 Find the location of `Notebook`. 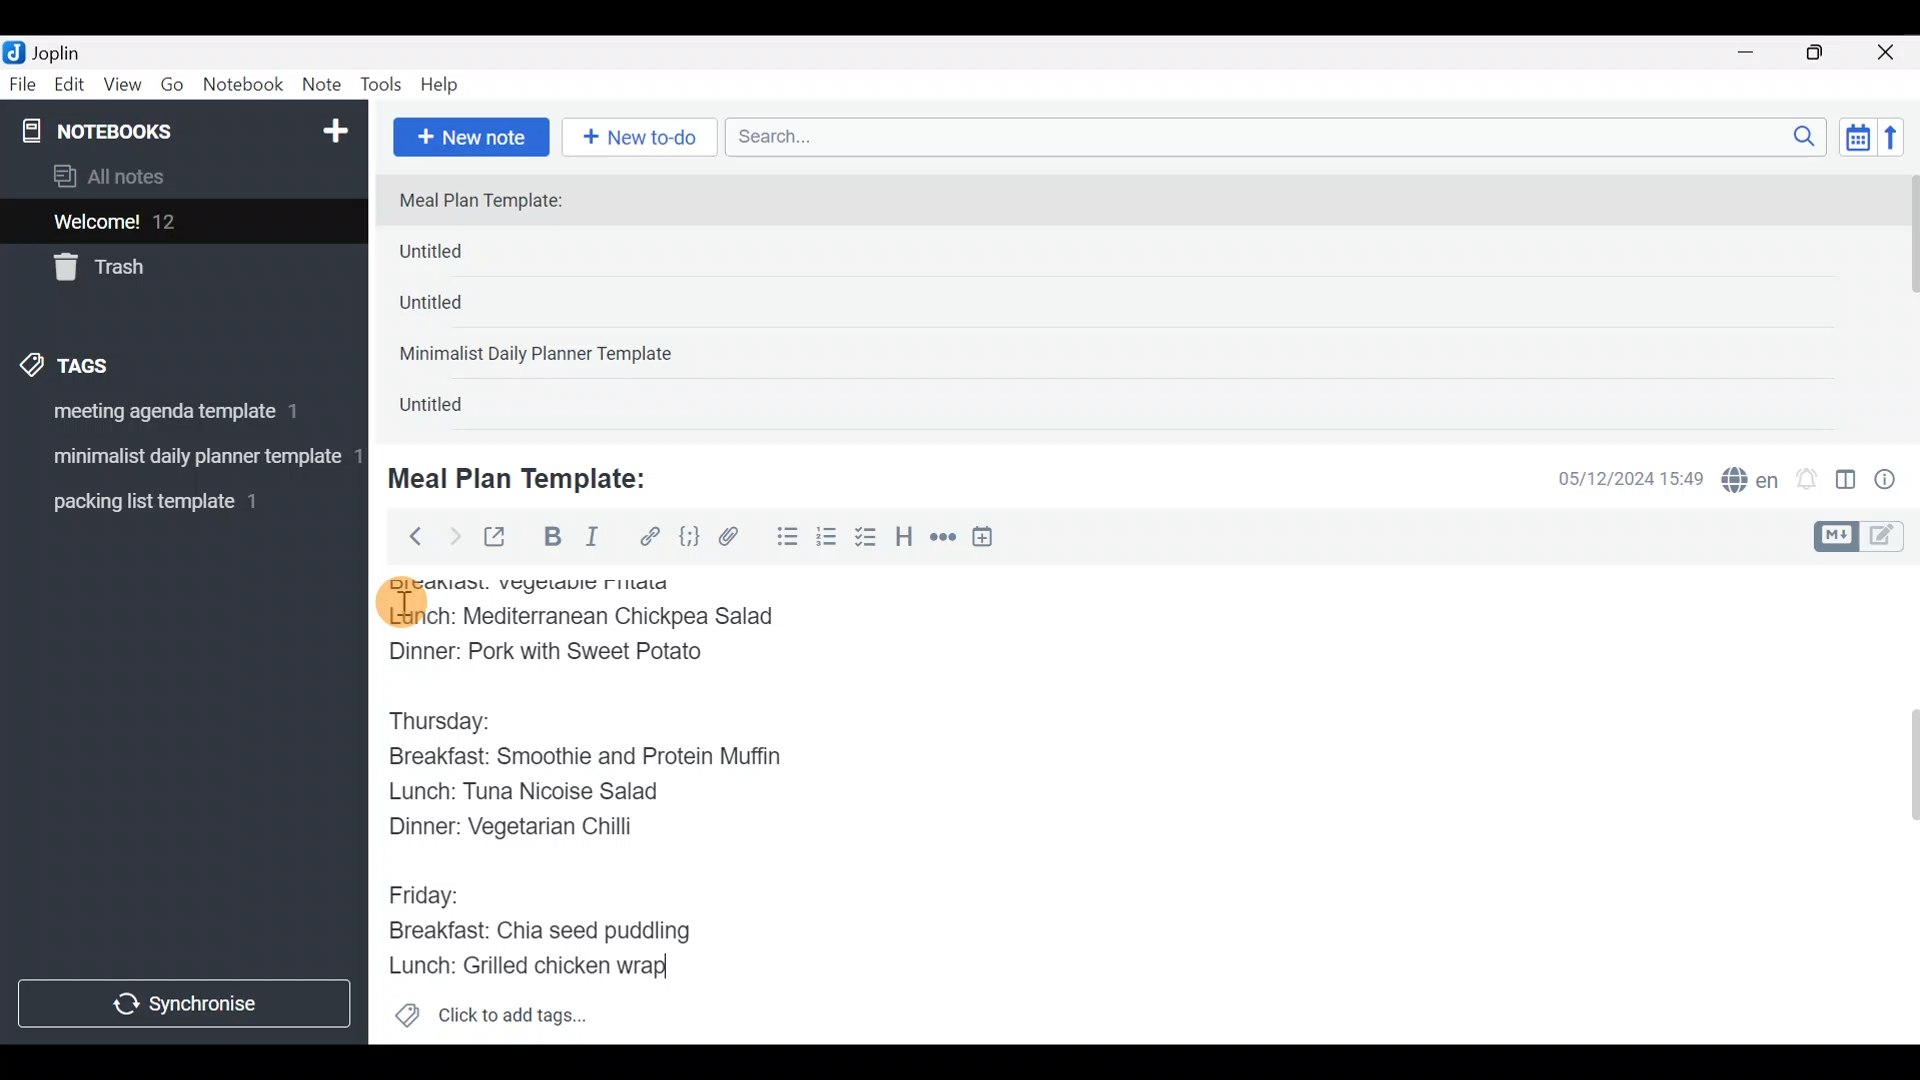

Notebook is located at coordinates (244, 85).